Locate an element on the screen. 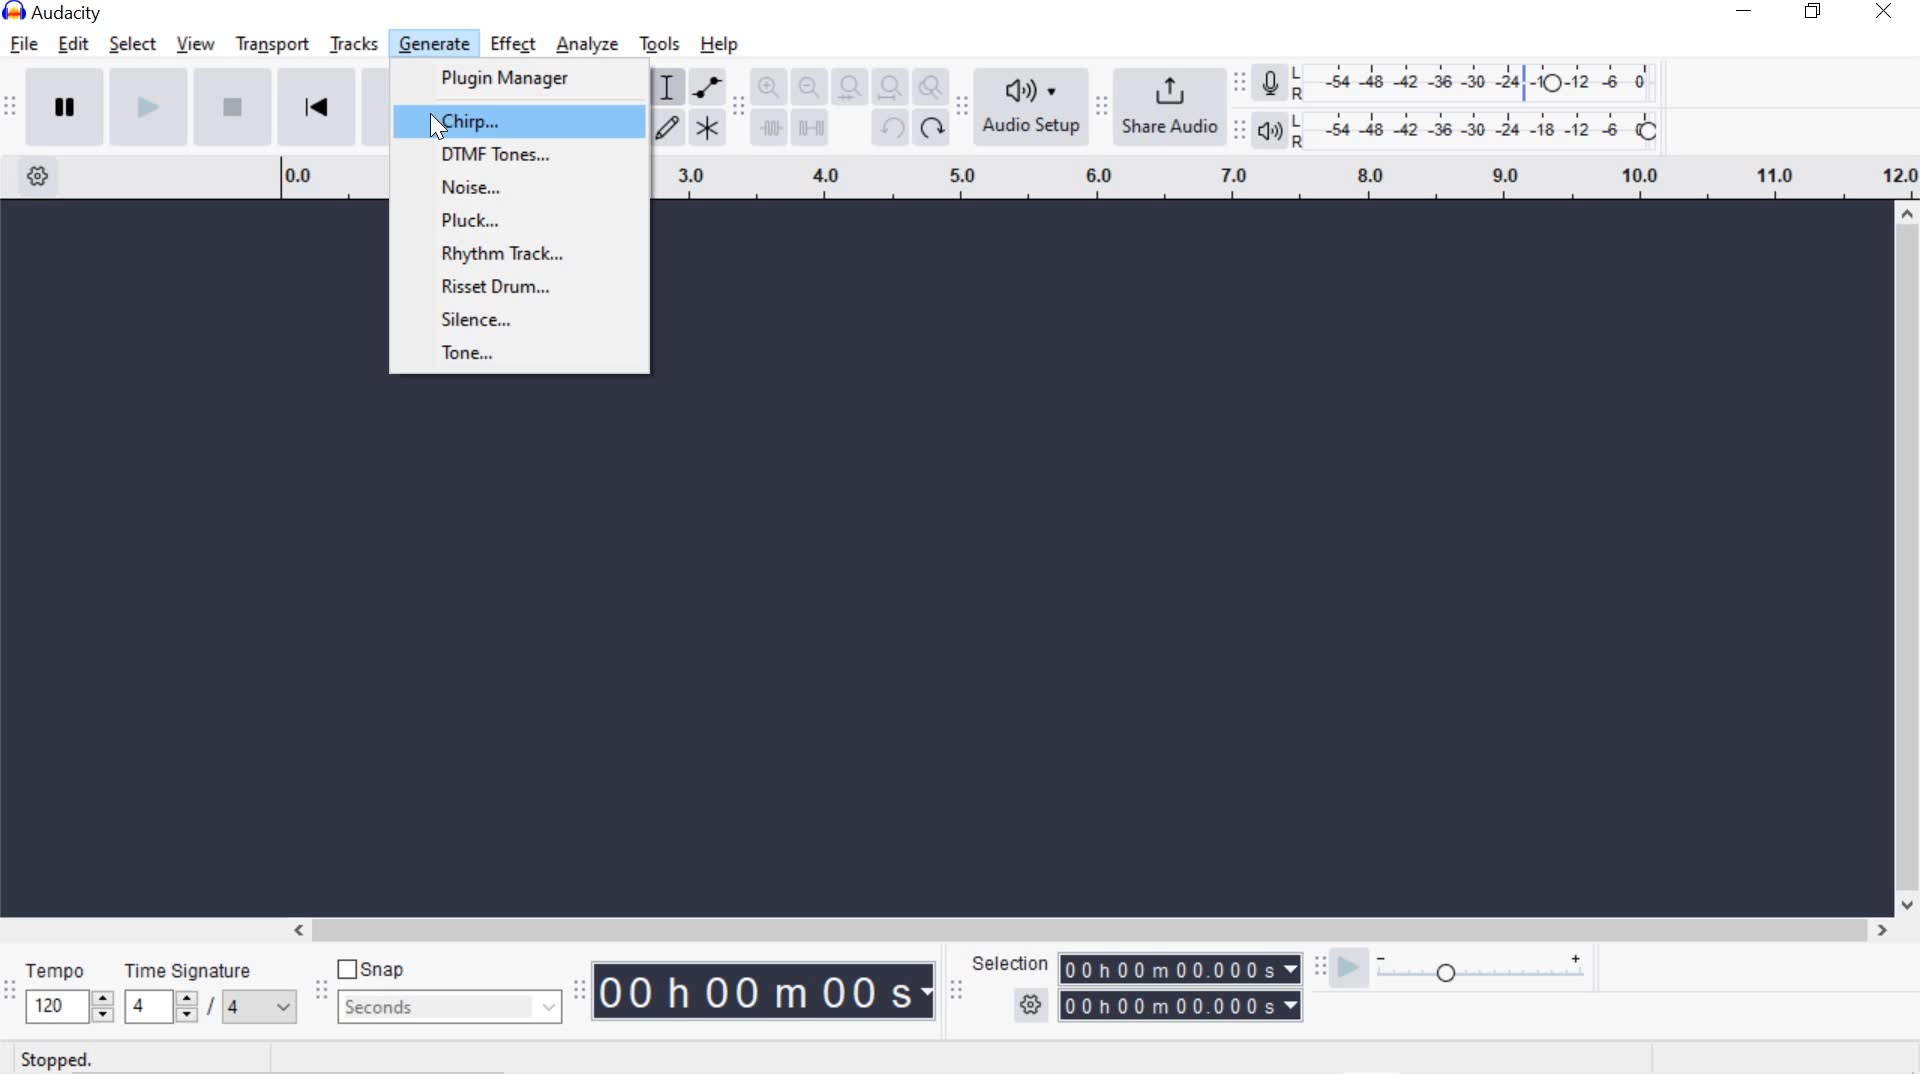 The height and width of the screenshot is (1074, 1920). time audio outside selection is located at coordinates (772, 129).